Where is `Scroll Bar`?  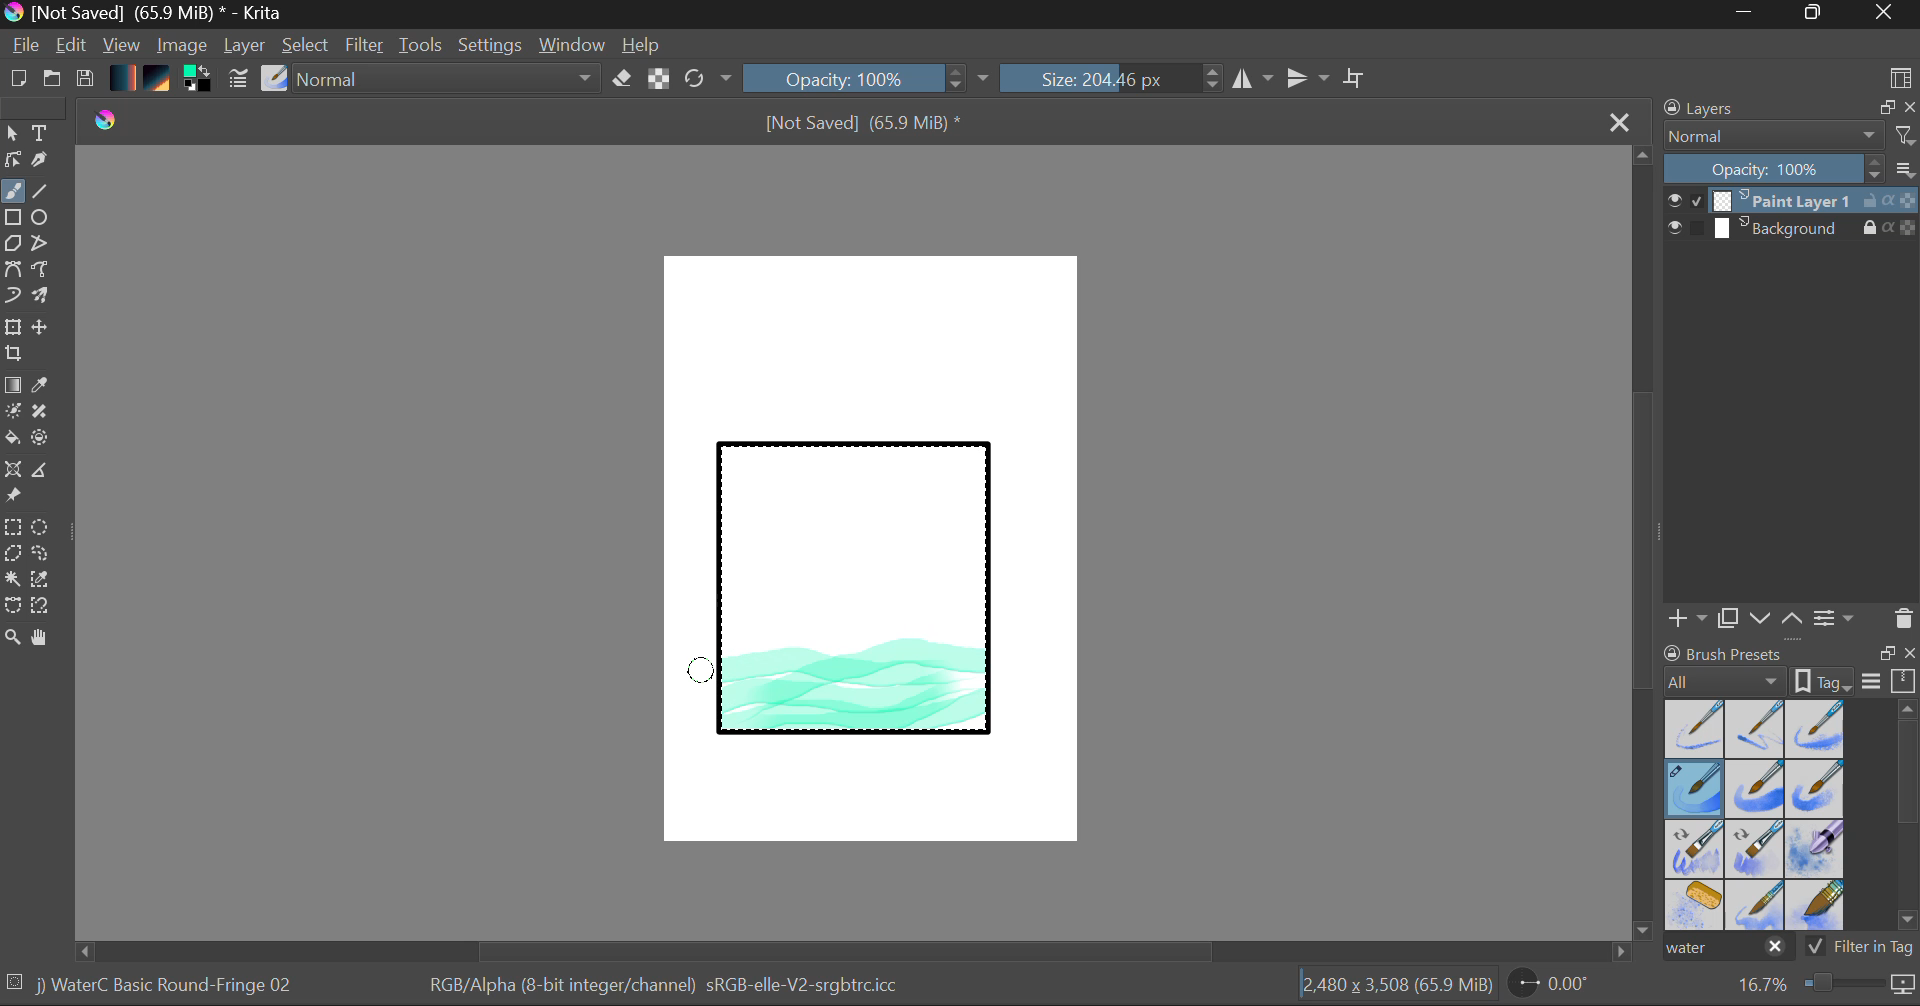
Scroll Bar is located at coordinates (1908, 819).